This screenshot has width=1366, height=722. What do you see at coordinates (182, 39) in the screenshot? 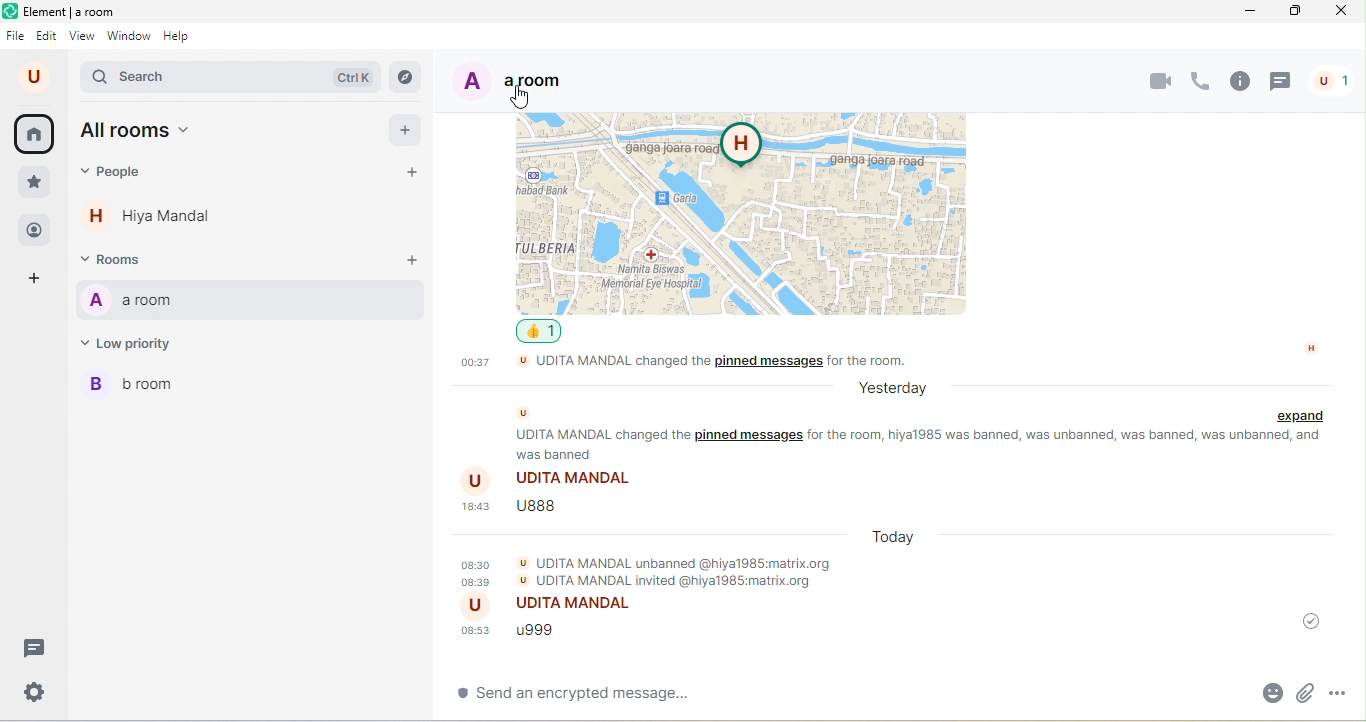
I see `help` at bounding box center [182, 39].